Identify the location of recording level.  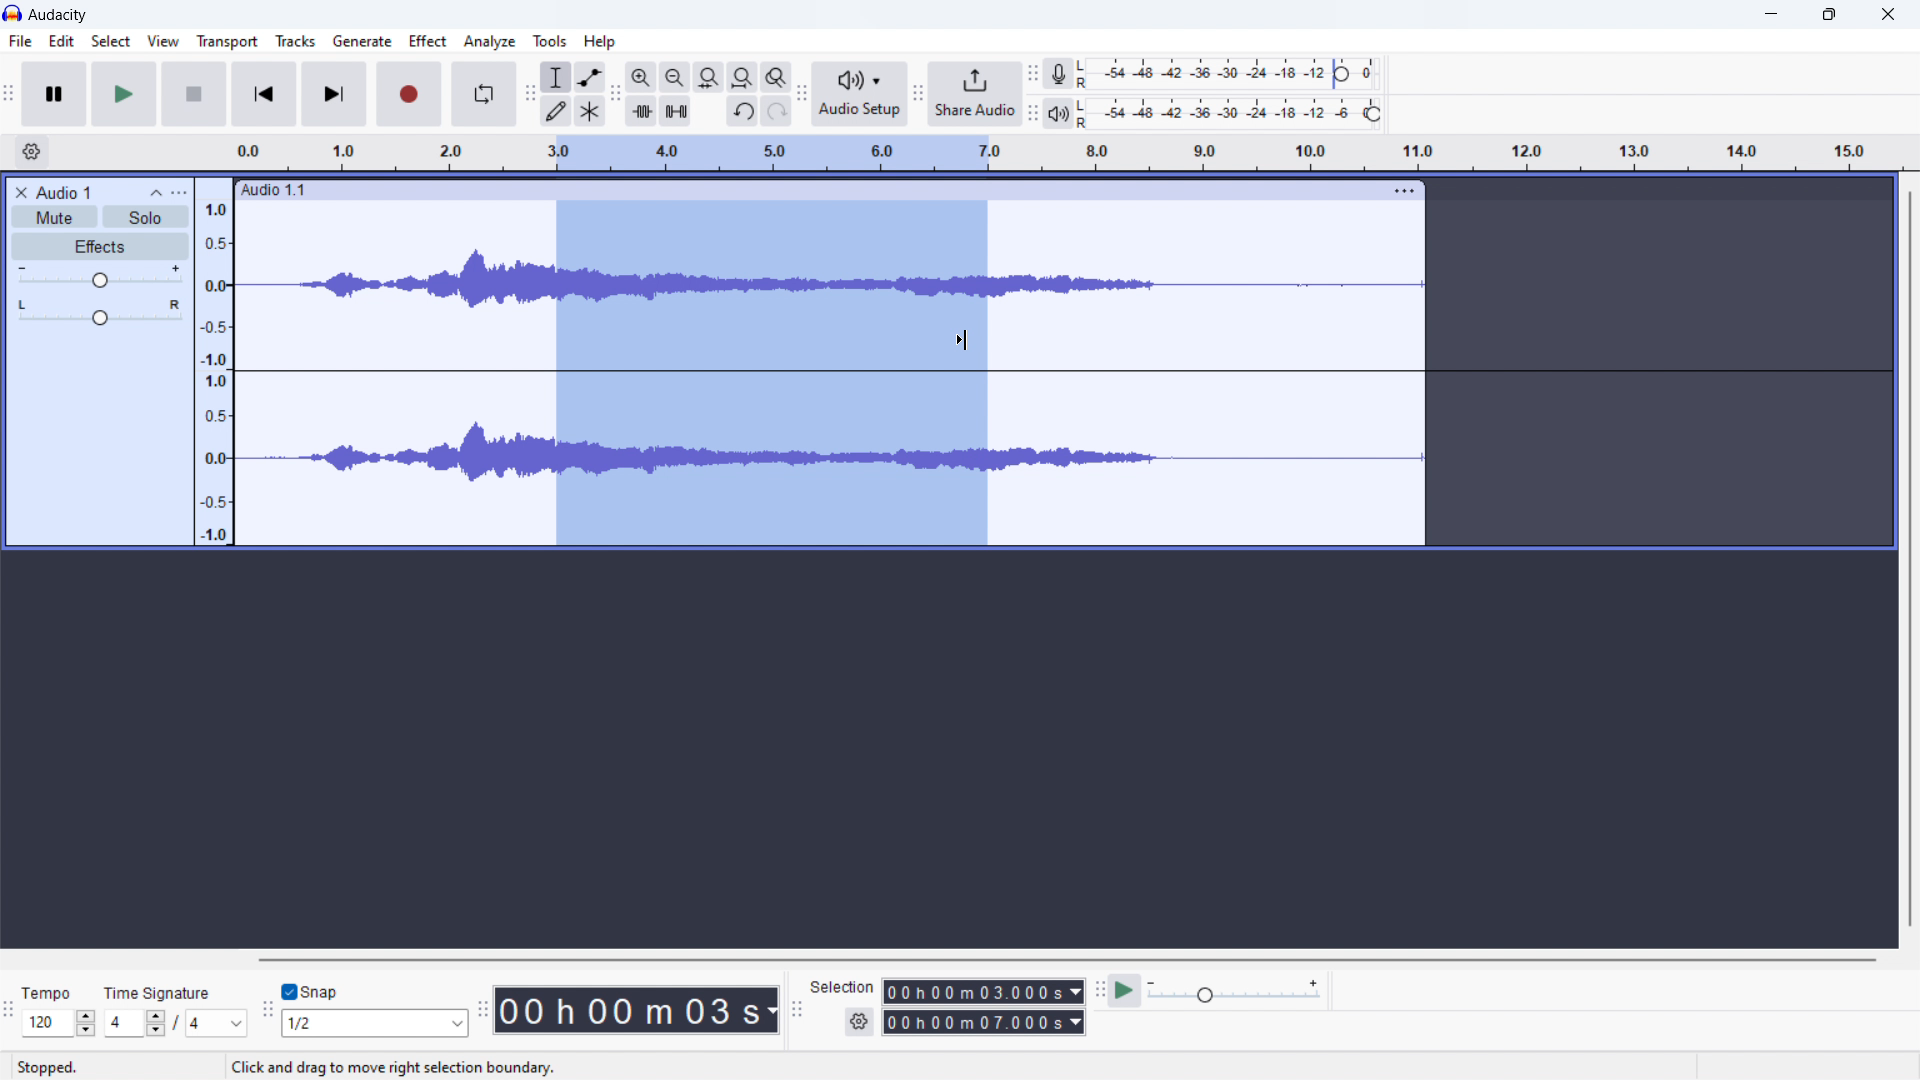
(1231, 75).